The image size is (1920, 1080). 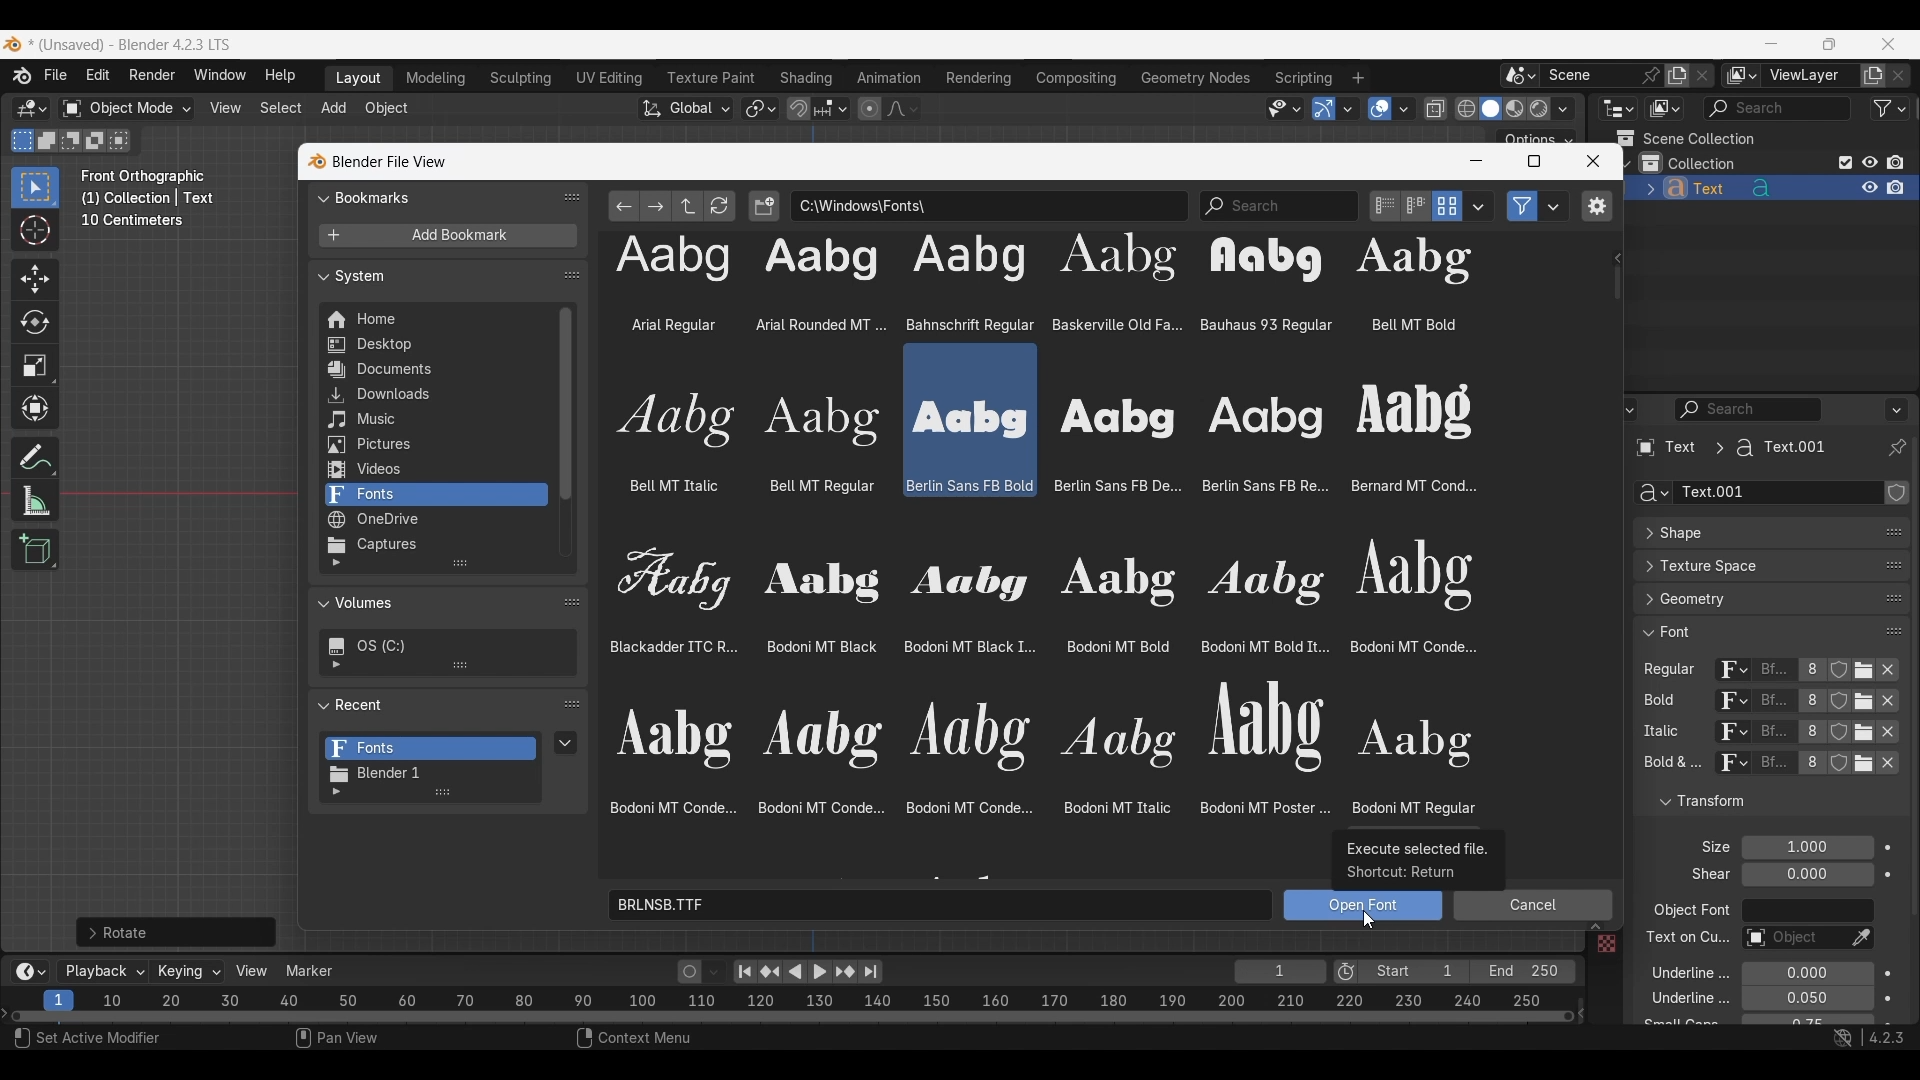 I want to click on font, so click(x=1269, y=425).